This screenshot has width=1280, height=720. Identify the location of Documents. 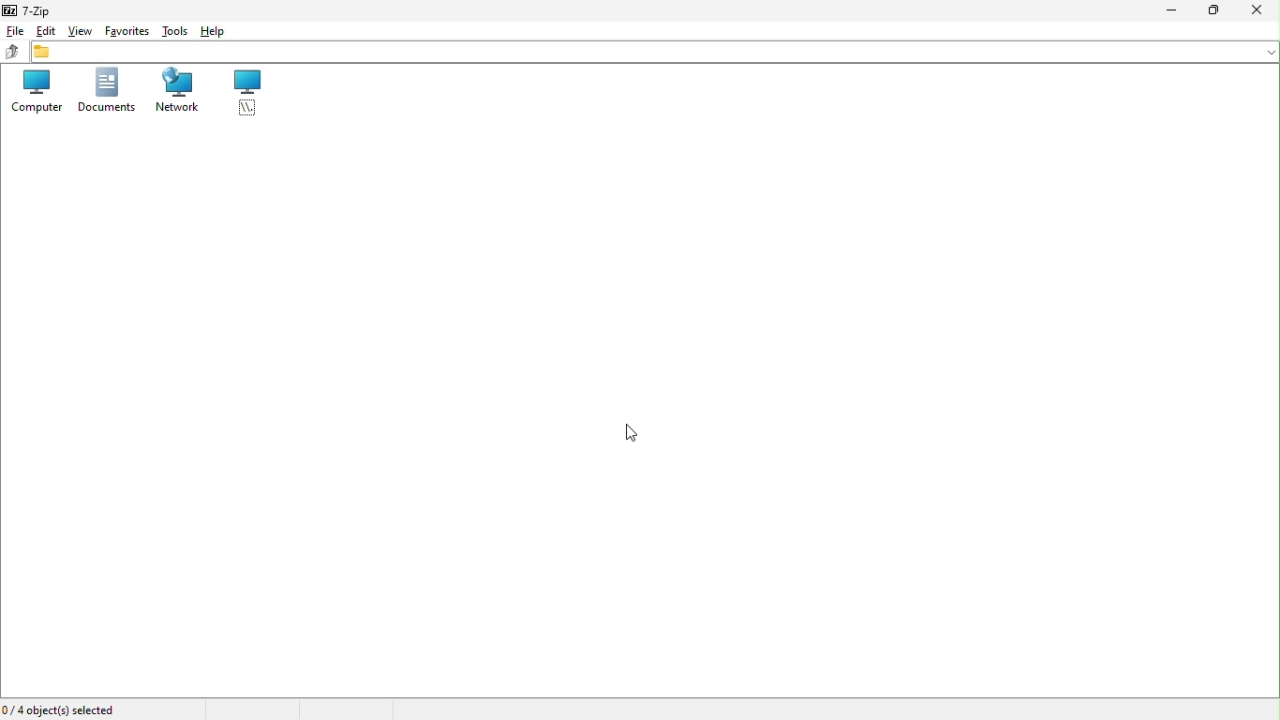
(106, 92).